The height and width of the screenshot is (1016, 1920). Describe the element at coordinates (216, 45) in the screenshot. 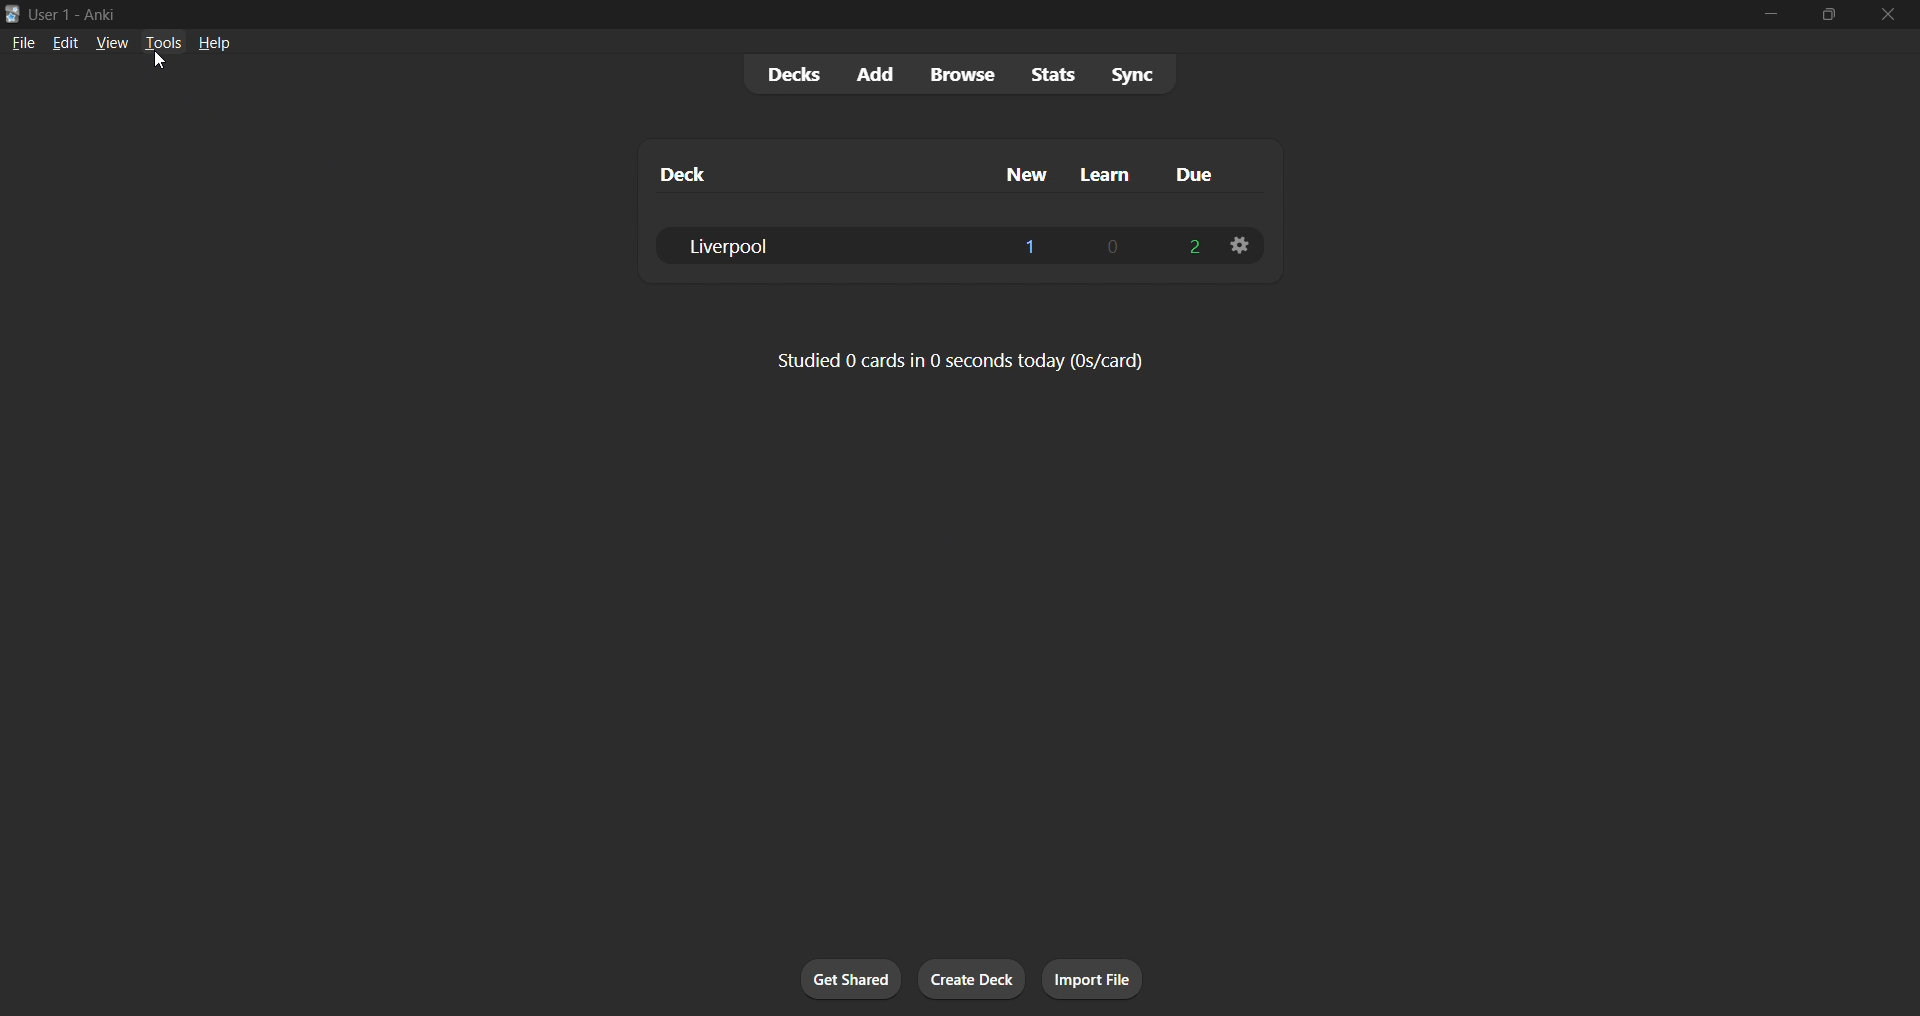

I see `help` at that location.